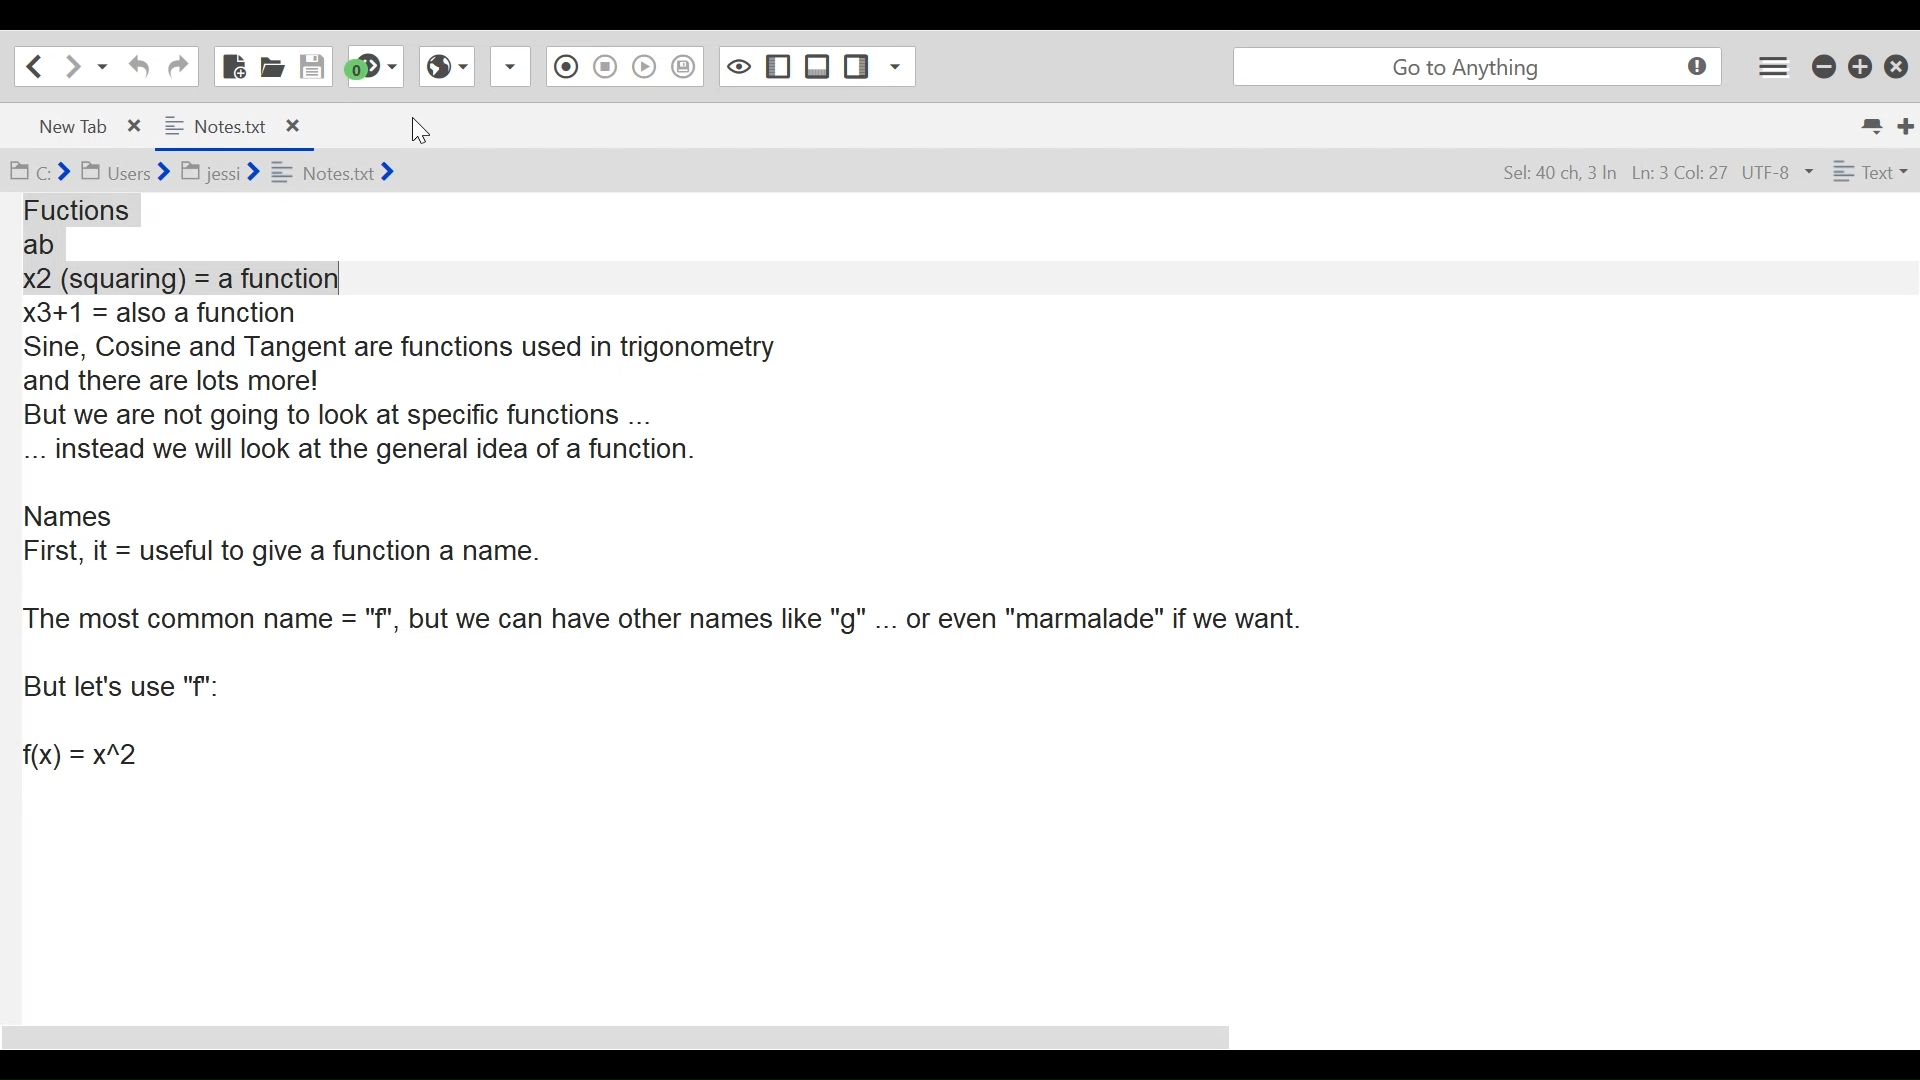 This screenshot has height=1080, width=1920. I want to click on minimize, so click(1823, 64).